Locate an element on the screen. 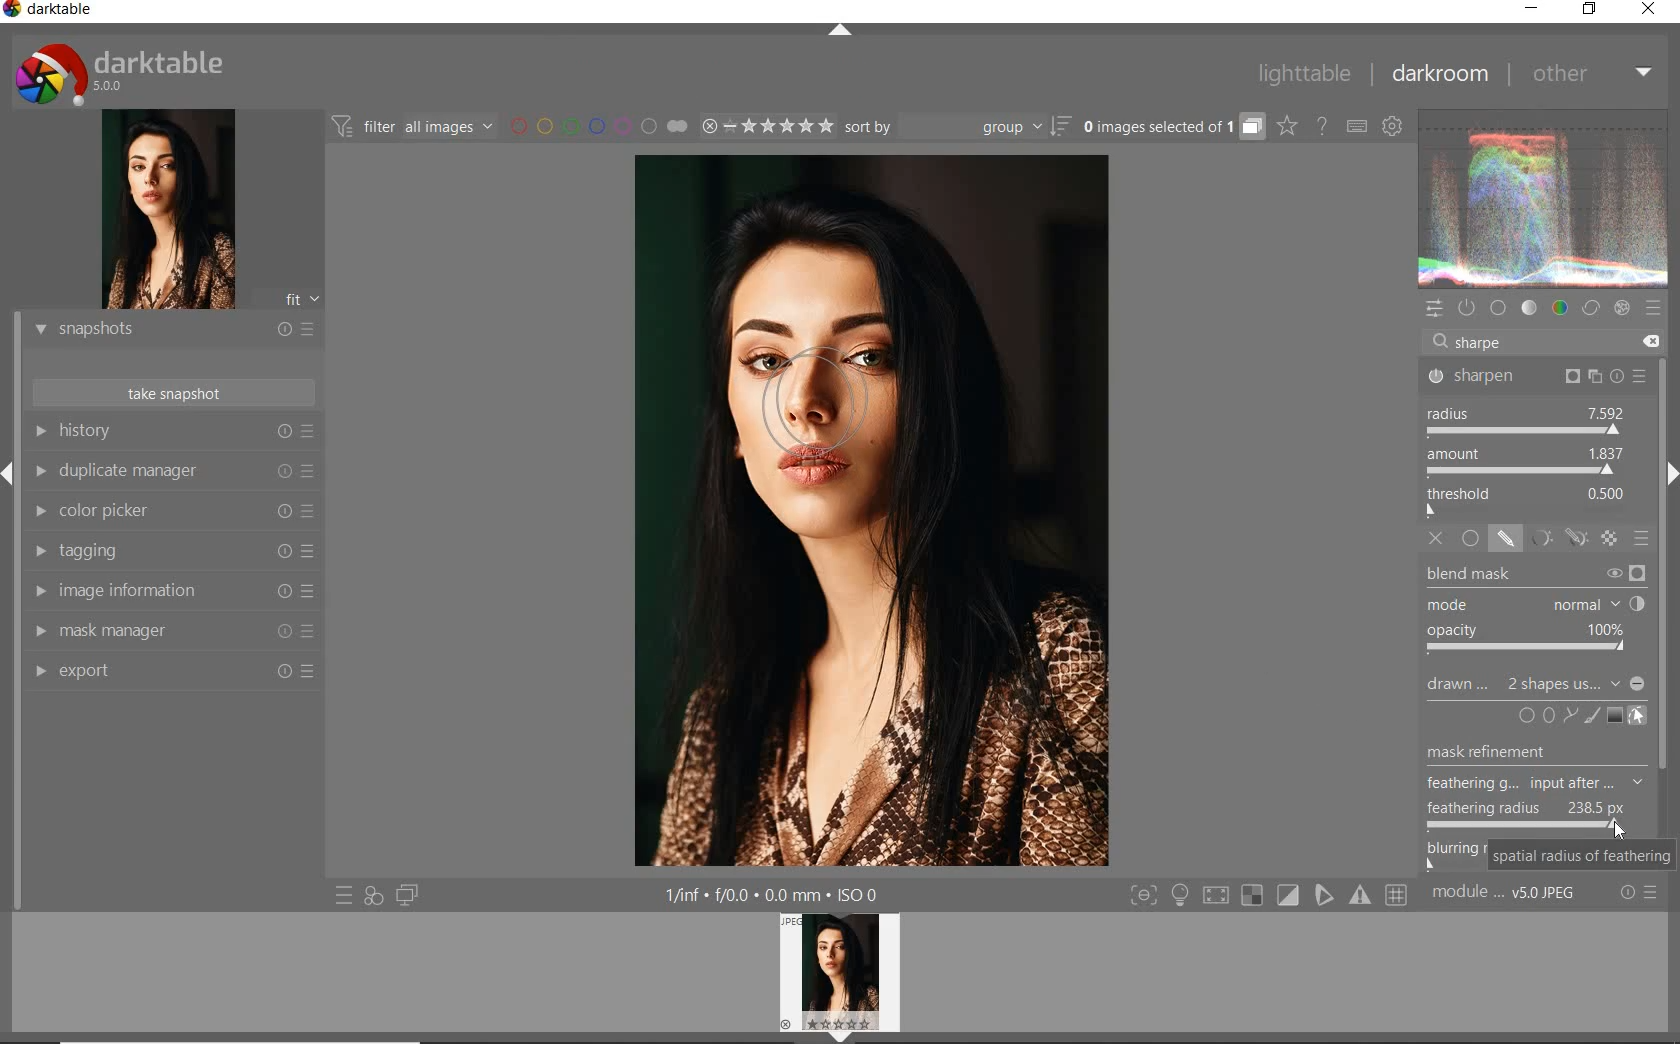 Image resolution: width=1680 pixels, height=1044 pixels. show only active modules is located at coordinates (1467, 309).